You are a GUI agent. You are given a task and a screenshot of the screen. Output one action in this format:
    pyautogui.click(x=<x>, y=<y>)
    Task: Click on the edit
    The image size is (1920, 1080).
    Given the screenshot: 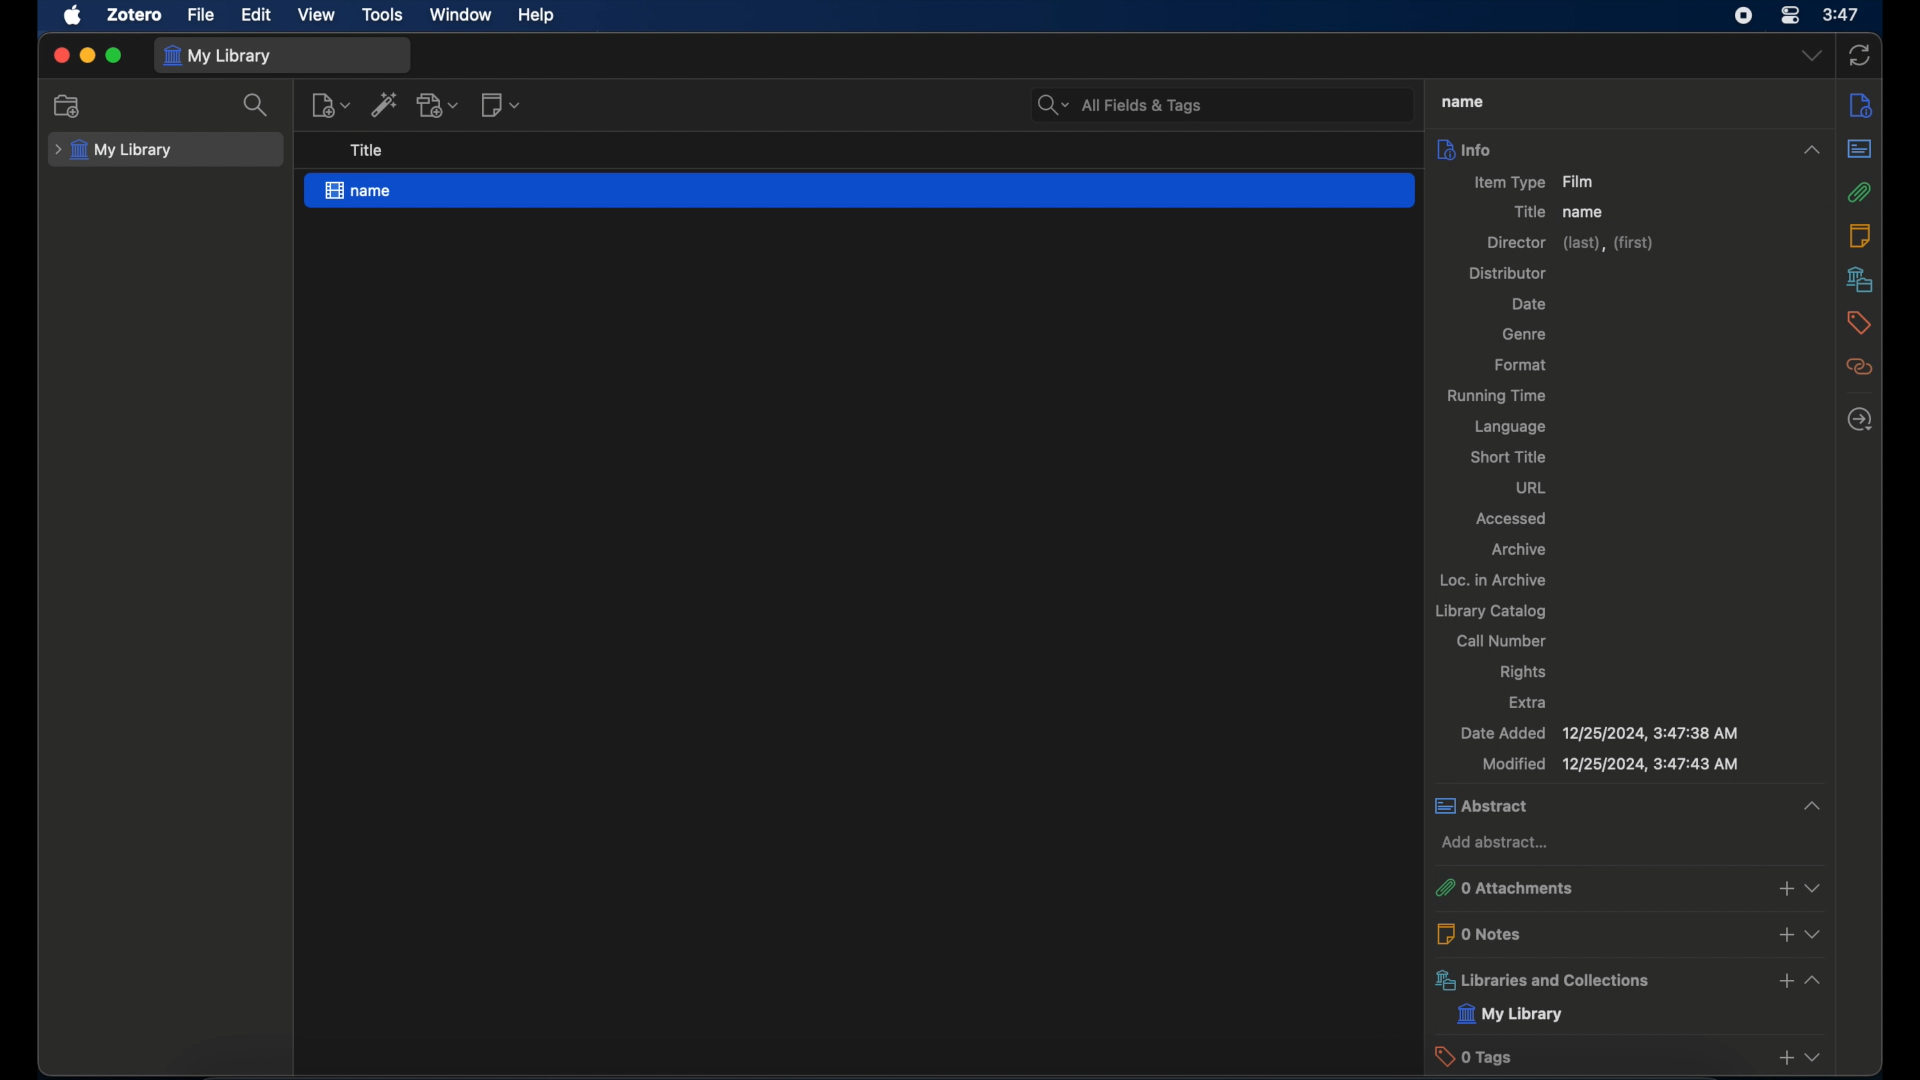 What is the action you would take?
    pyautogui.click(x=259, y=15)
    